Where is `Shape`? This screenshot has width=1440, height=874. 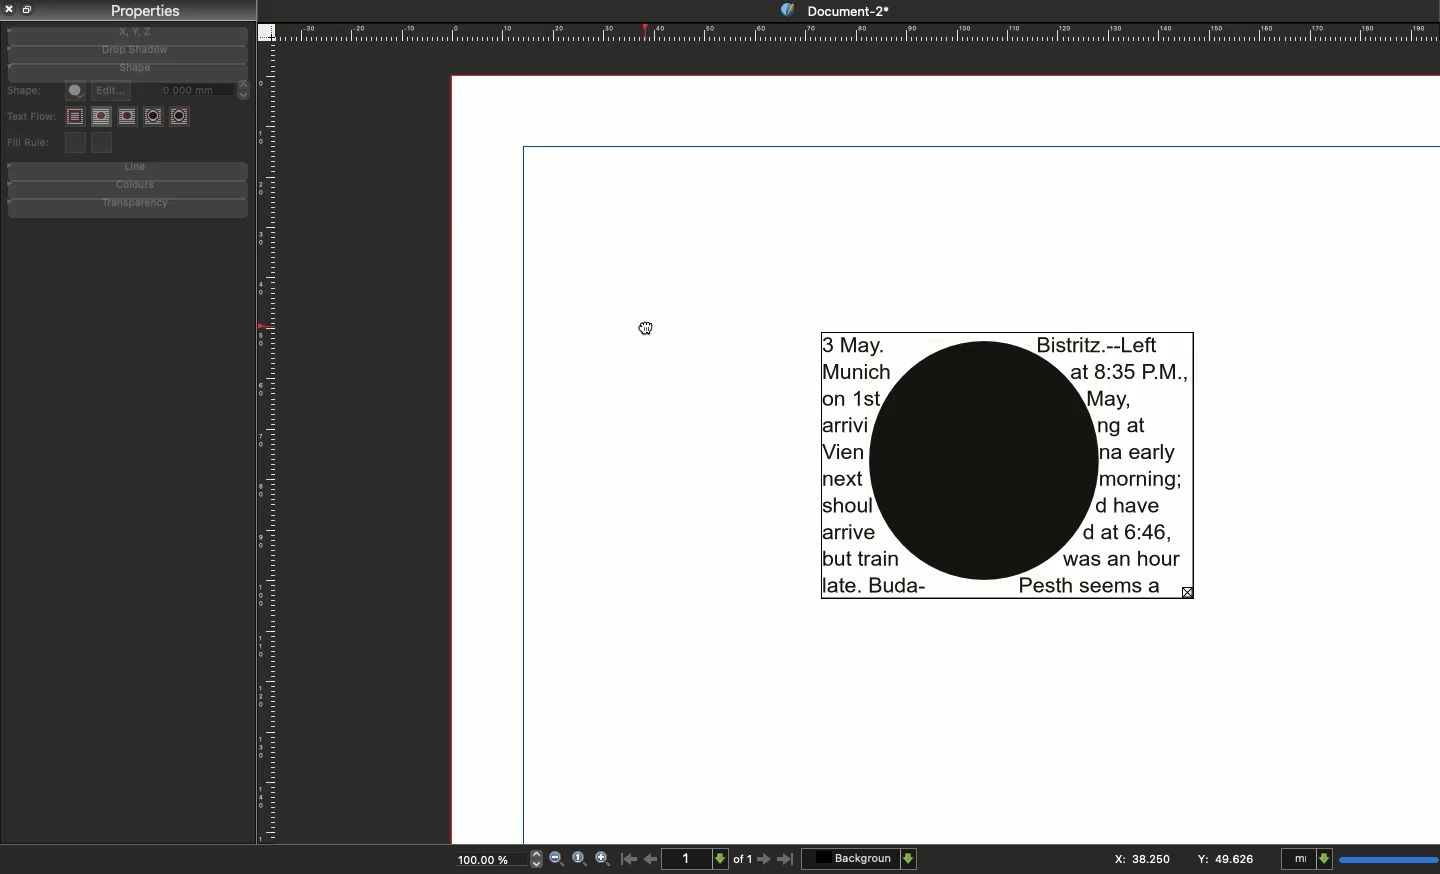
Shape is located at coordinates (78, 91).